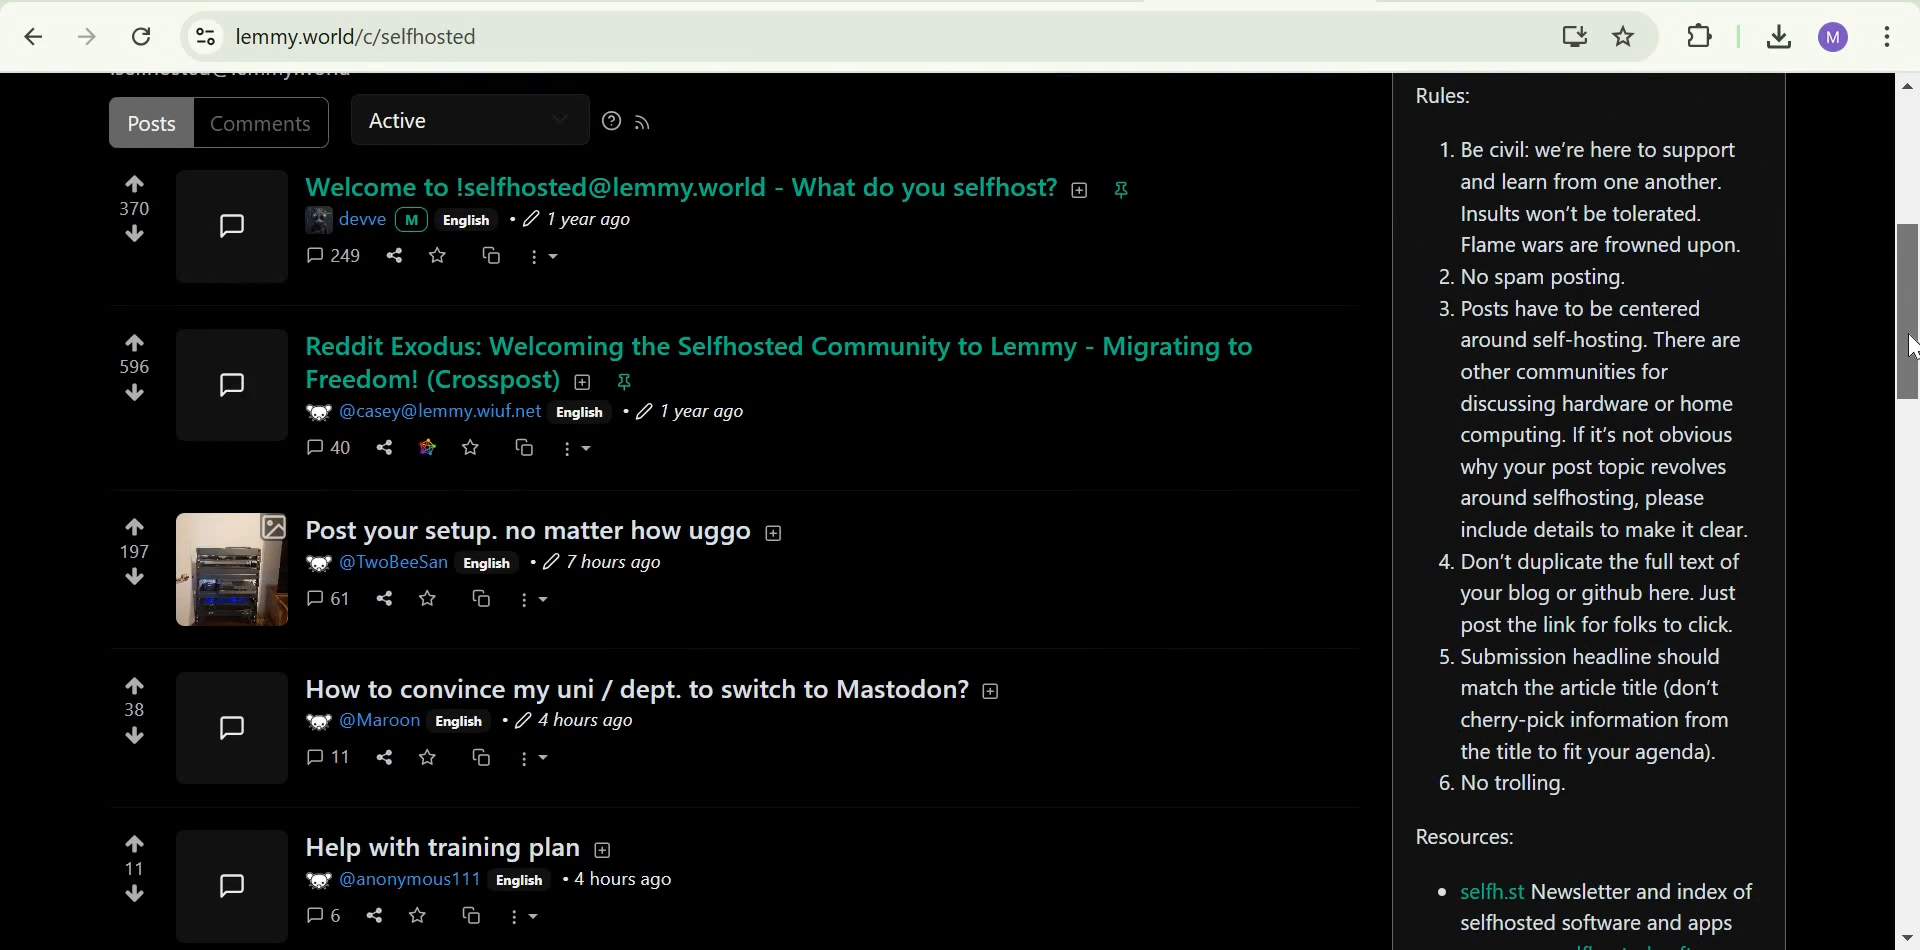 This screenshot has height=950, width=1920. What do you see at coordinates (1122, 189) in the screenshot?
I see `pinnned` at bounding box center [1122, 189].